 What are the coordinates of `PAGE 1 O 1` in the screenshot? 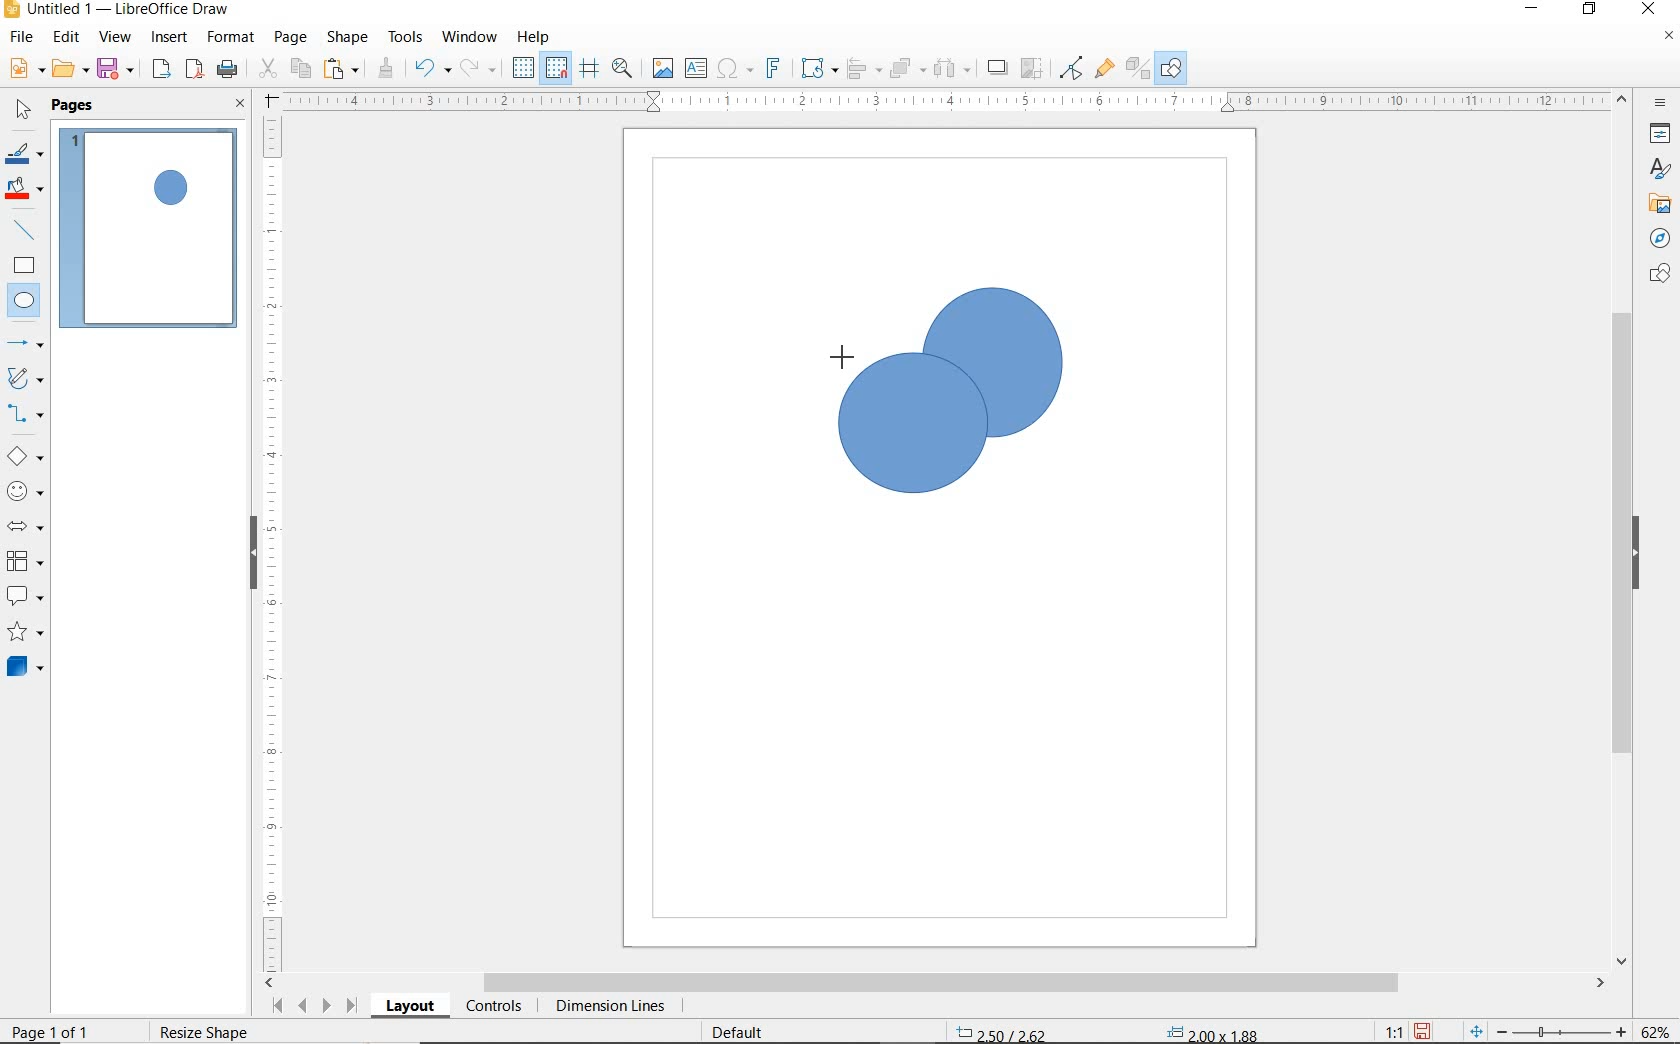 It's located at (65, 1024).